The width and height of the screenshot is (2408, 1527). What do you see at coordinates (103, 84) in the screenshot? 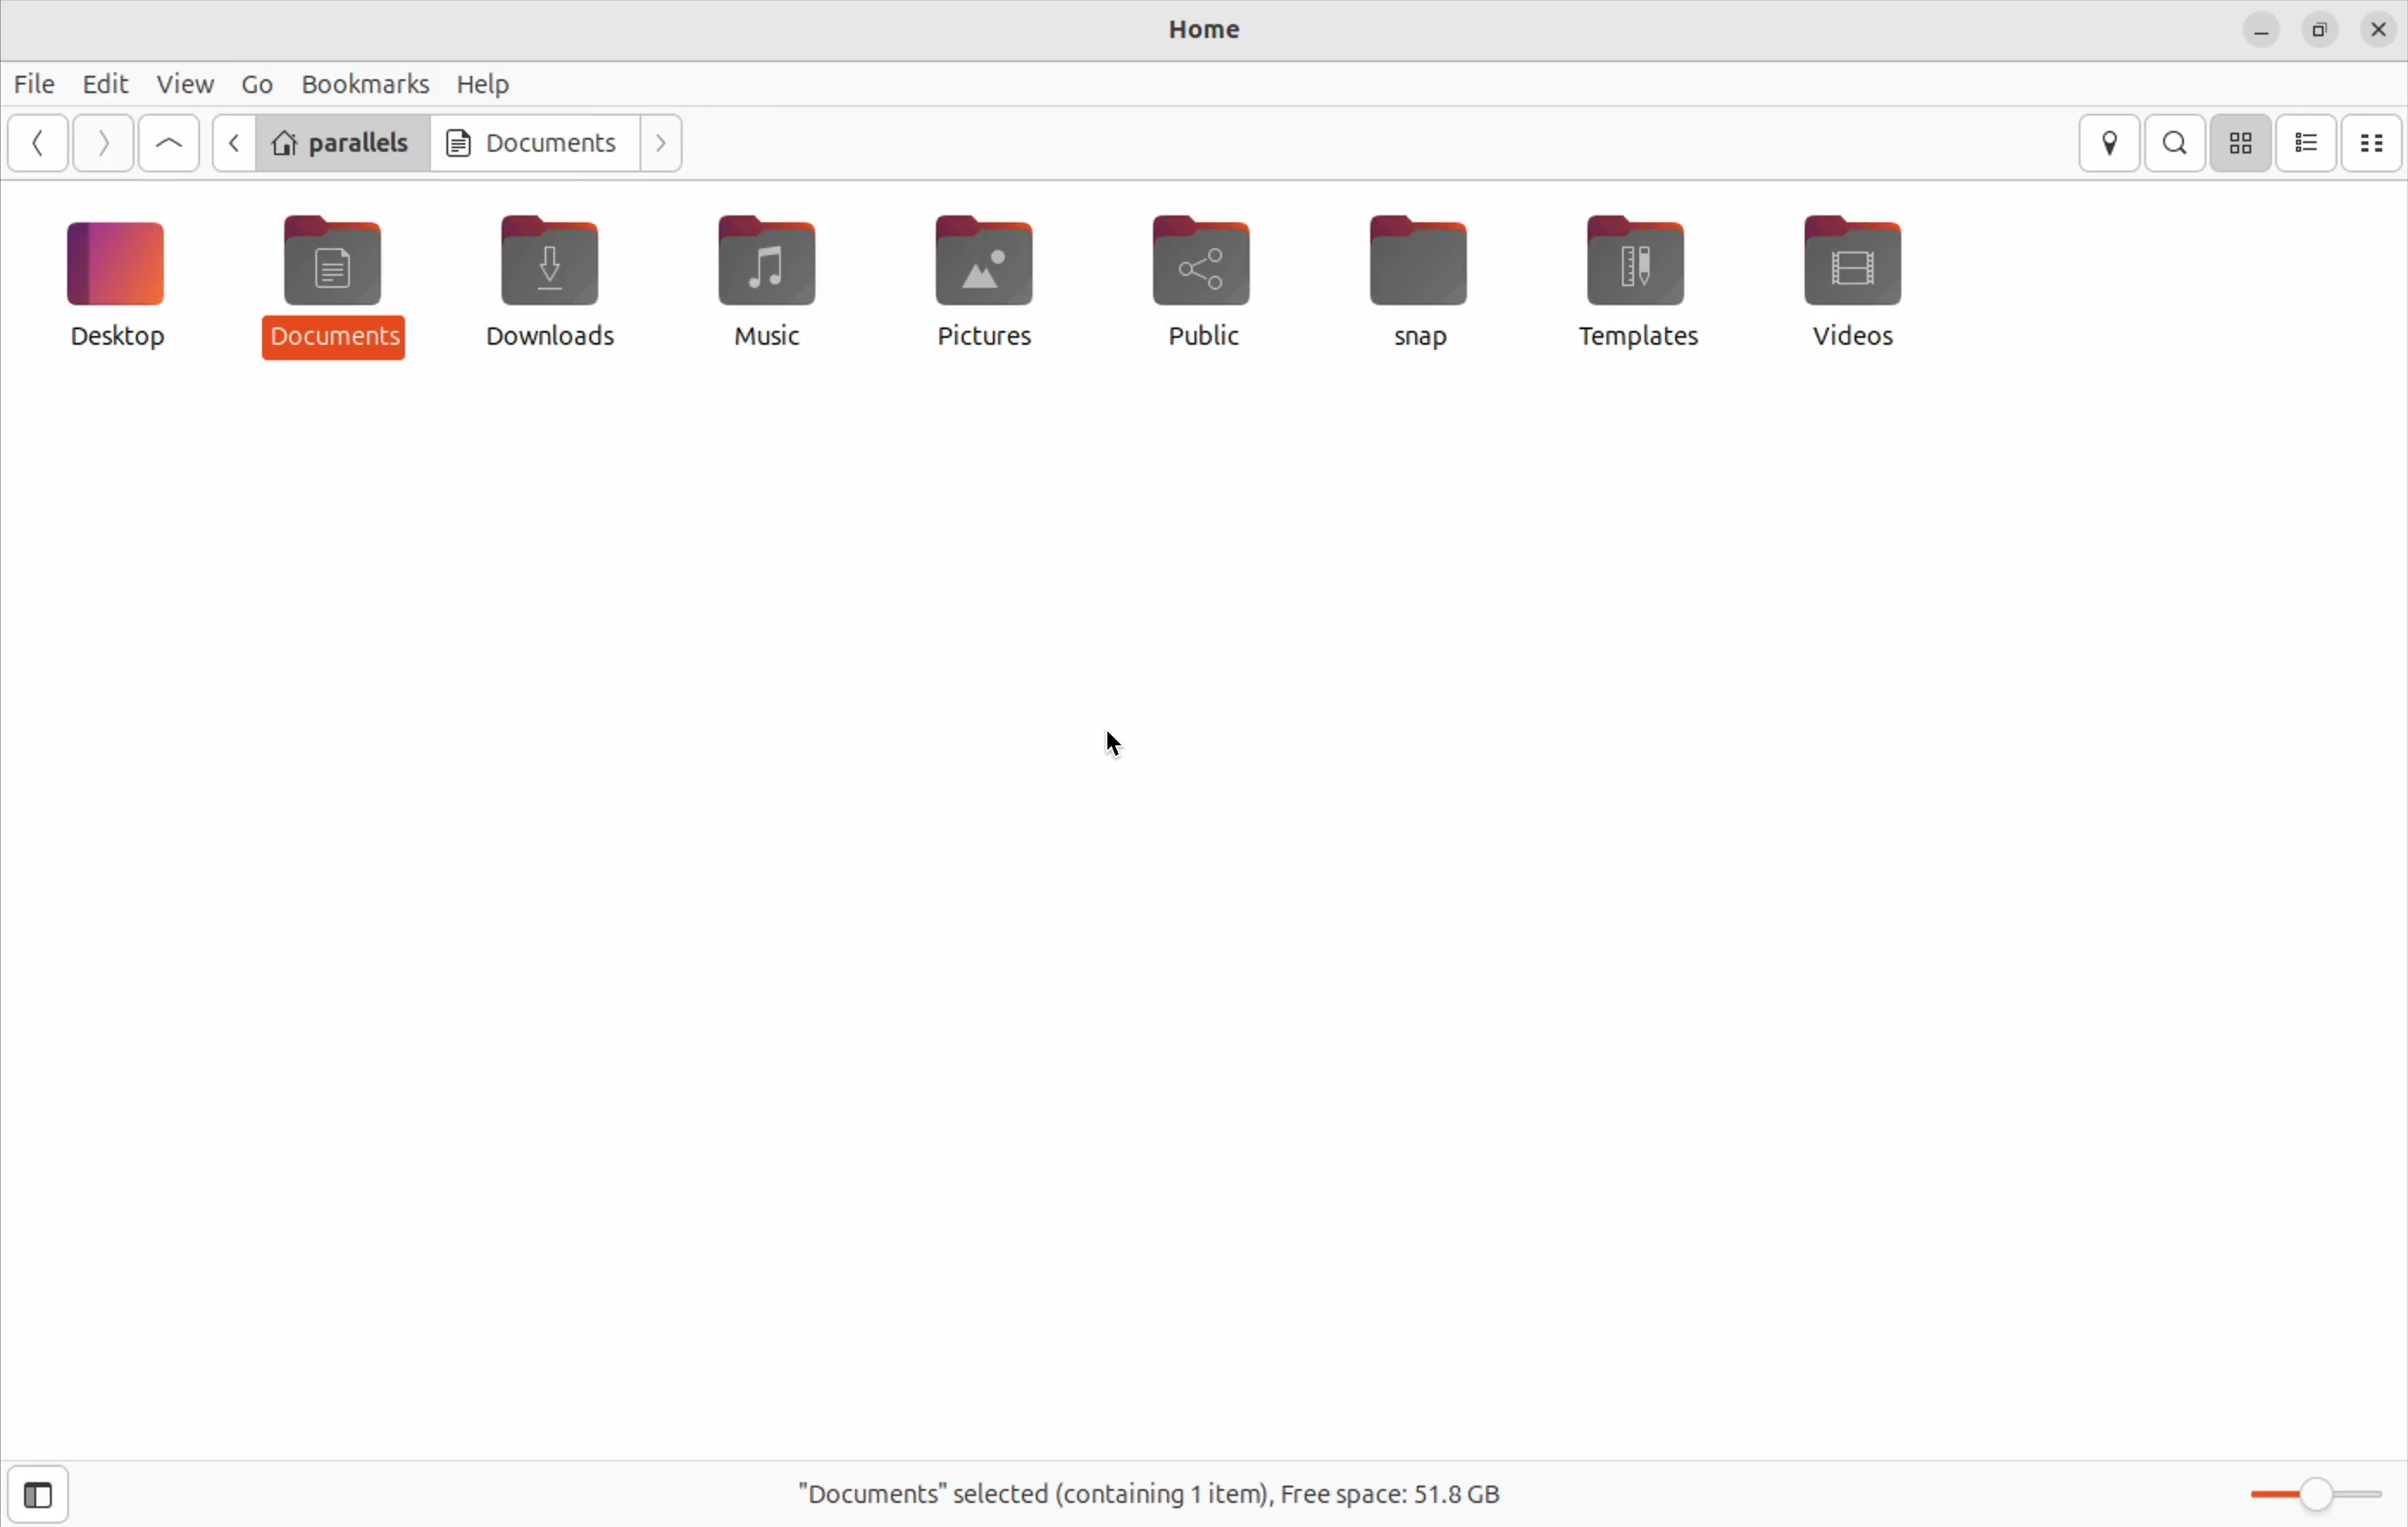
I see `Edit` at bounding box center [103, 84].